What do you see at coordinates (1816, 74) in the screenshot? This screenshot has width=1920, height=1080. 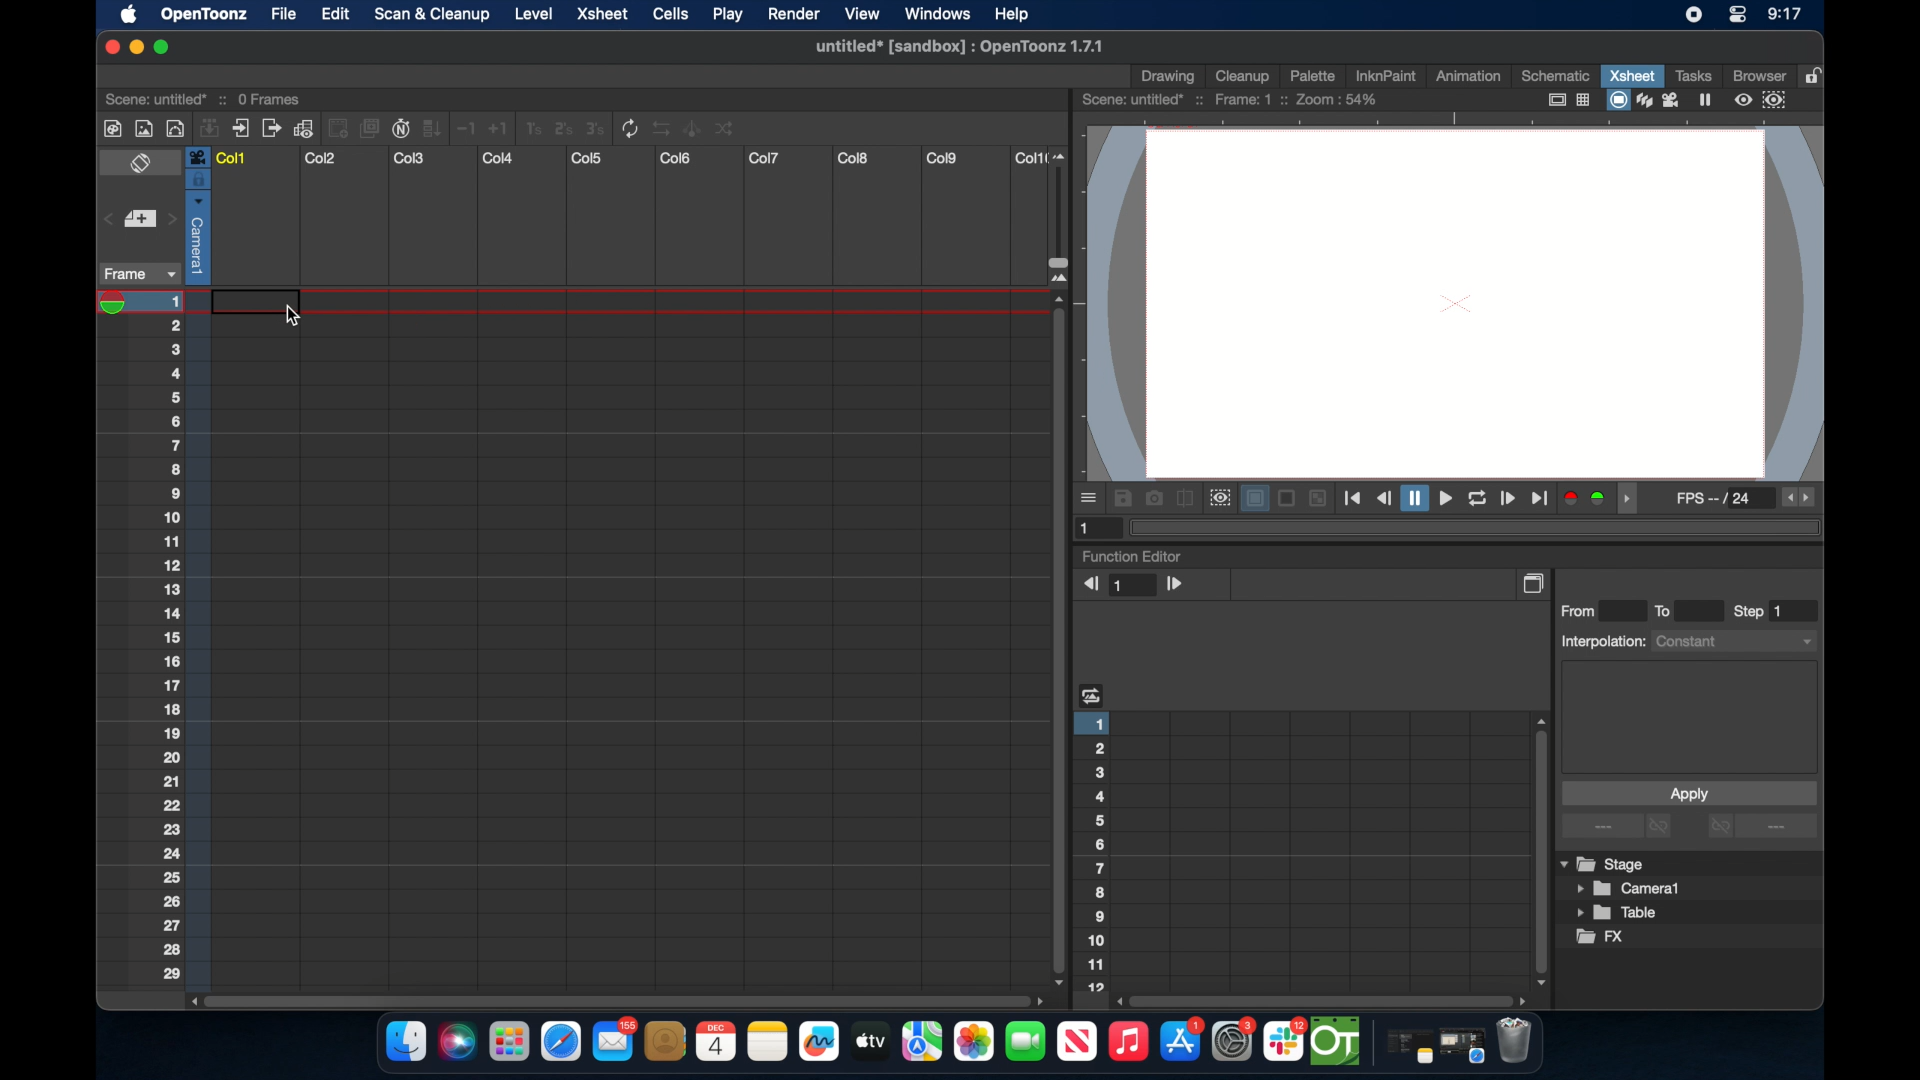 I see `lock` at bounding box center [1816, 74].